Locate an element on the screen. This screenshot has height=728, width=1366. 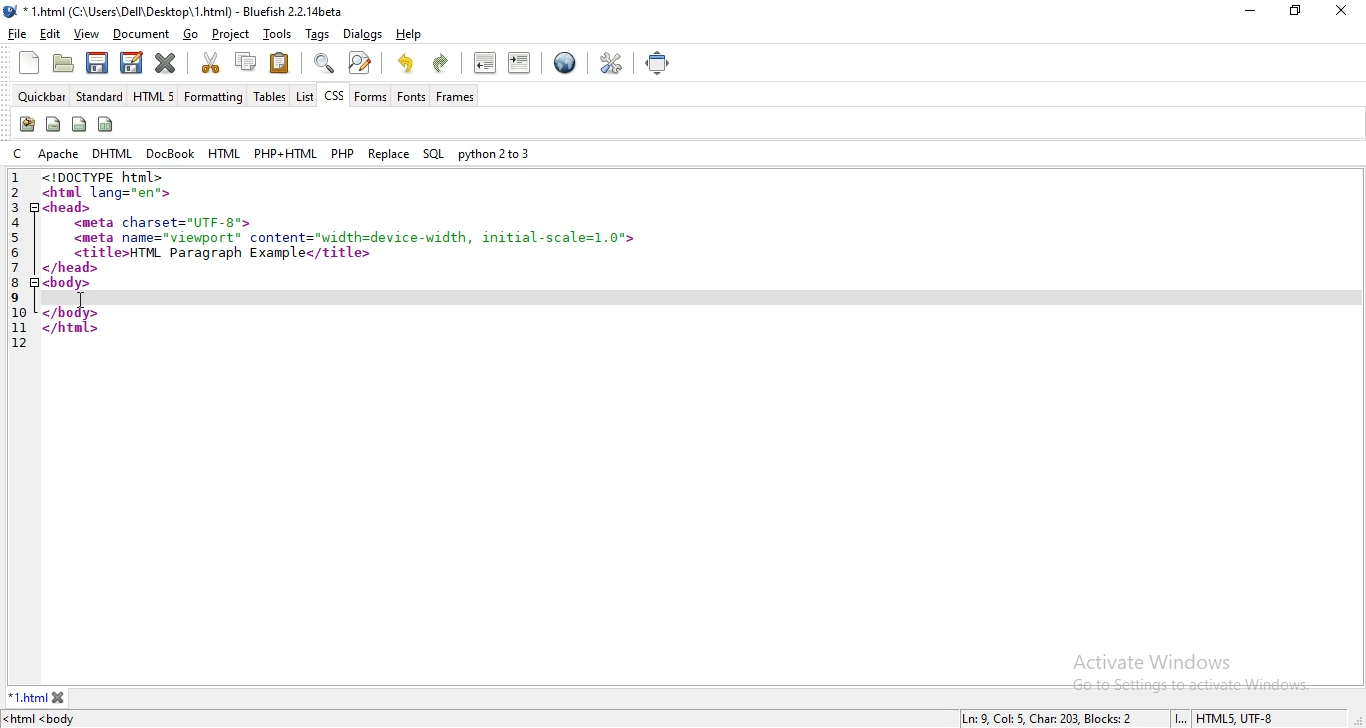
</body> is located at coordinates (71, 313).